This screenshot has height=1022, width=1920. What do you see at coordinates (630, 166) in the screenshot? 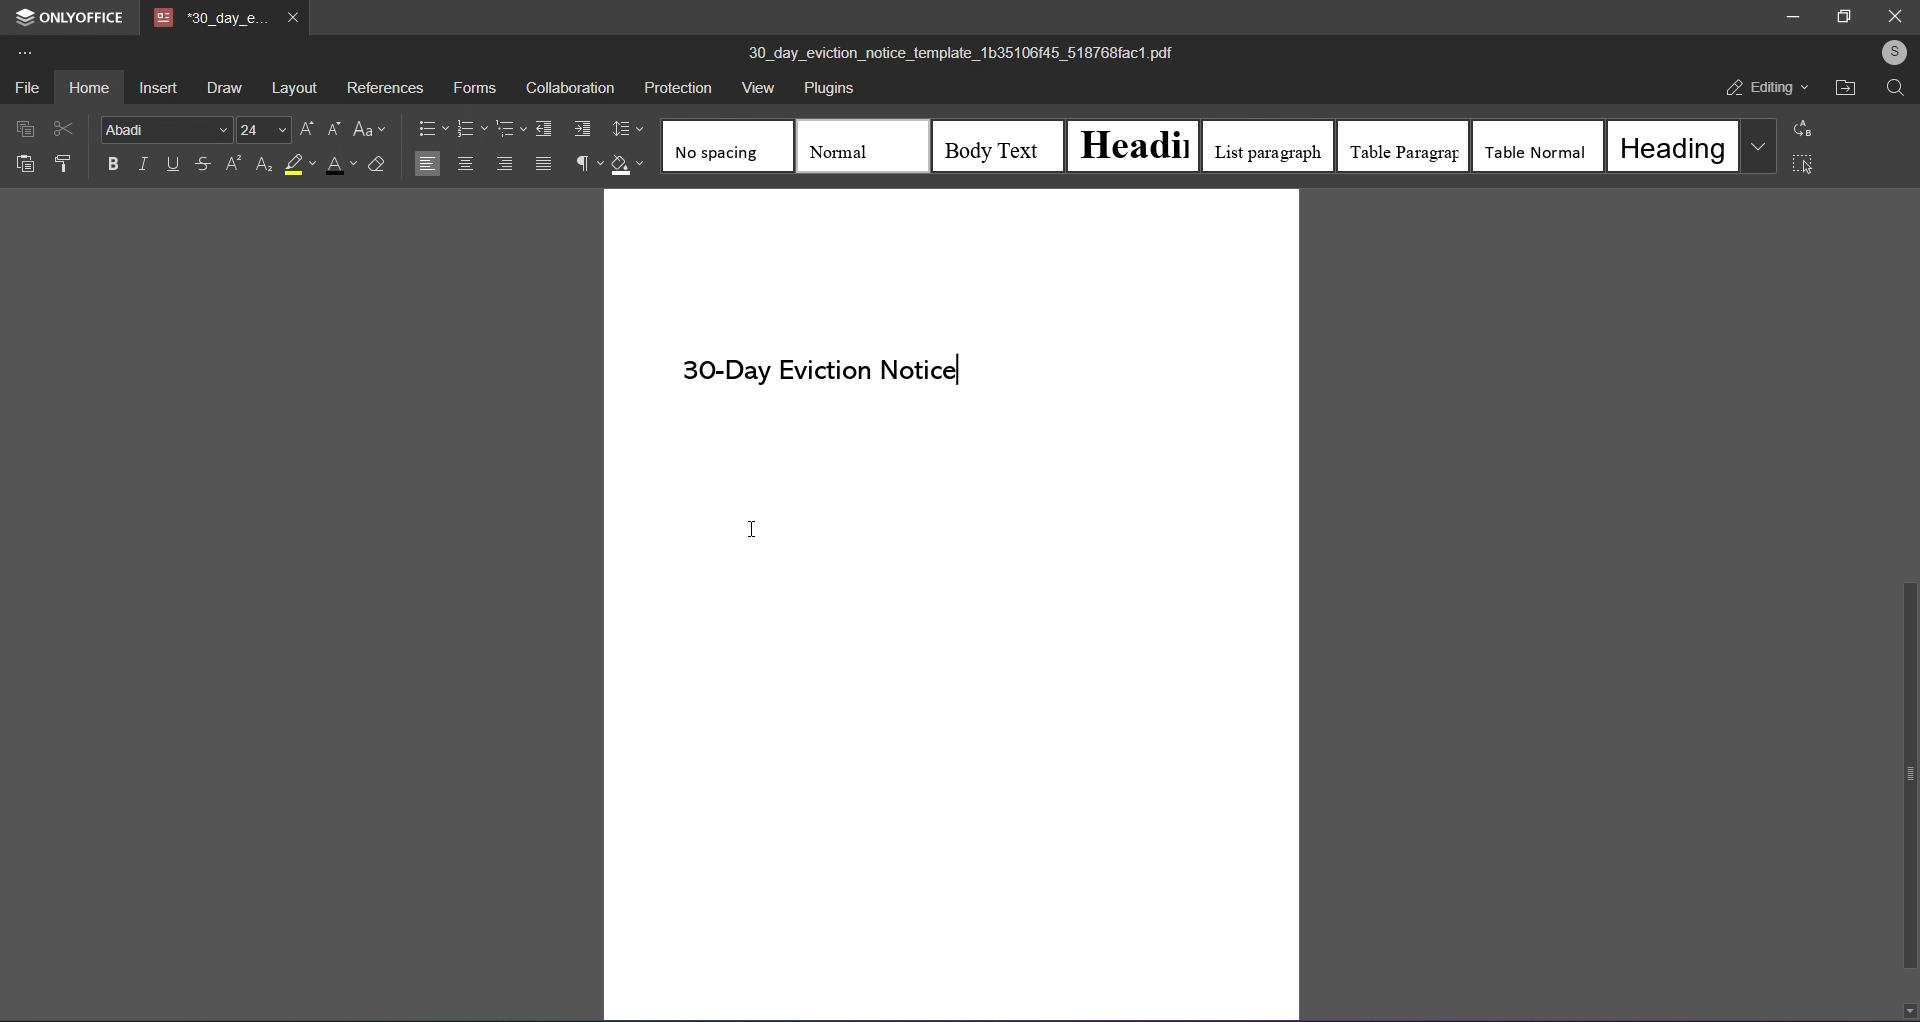
I see `shading` at bounding box center [630, 166].